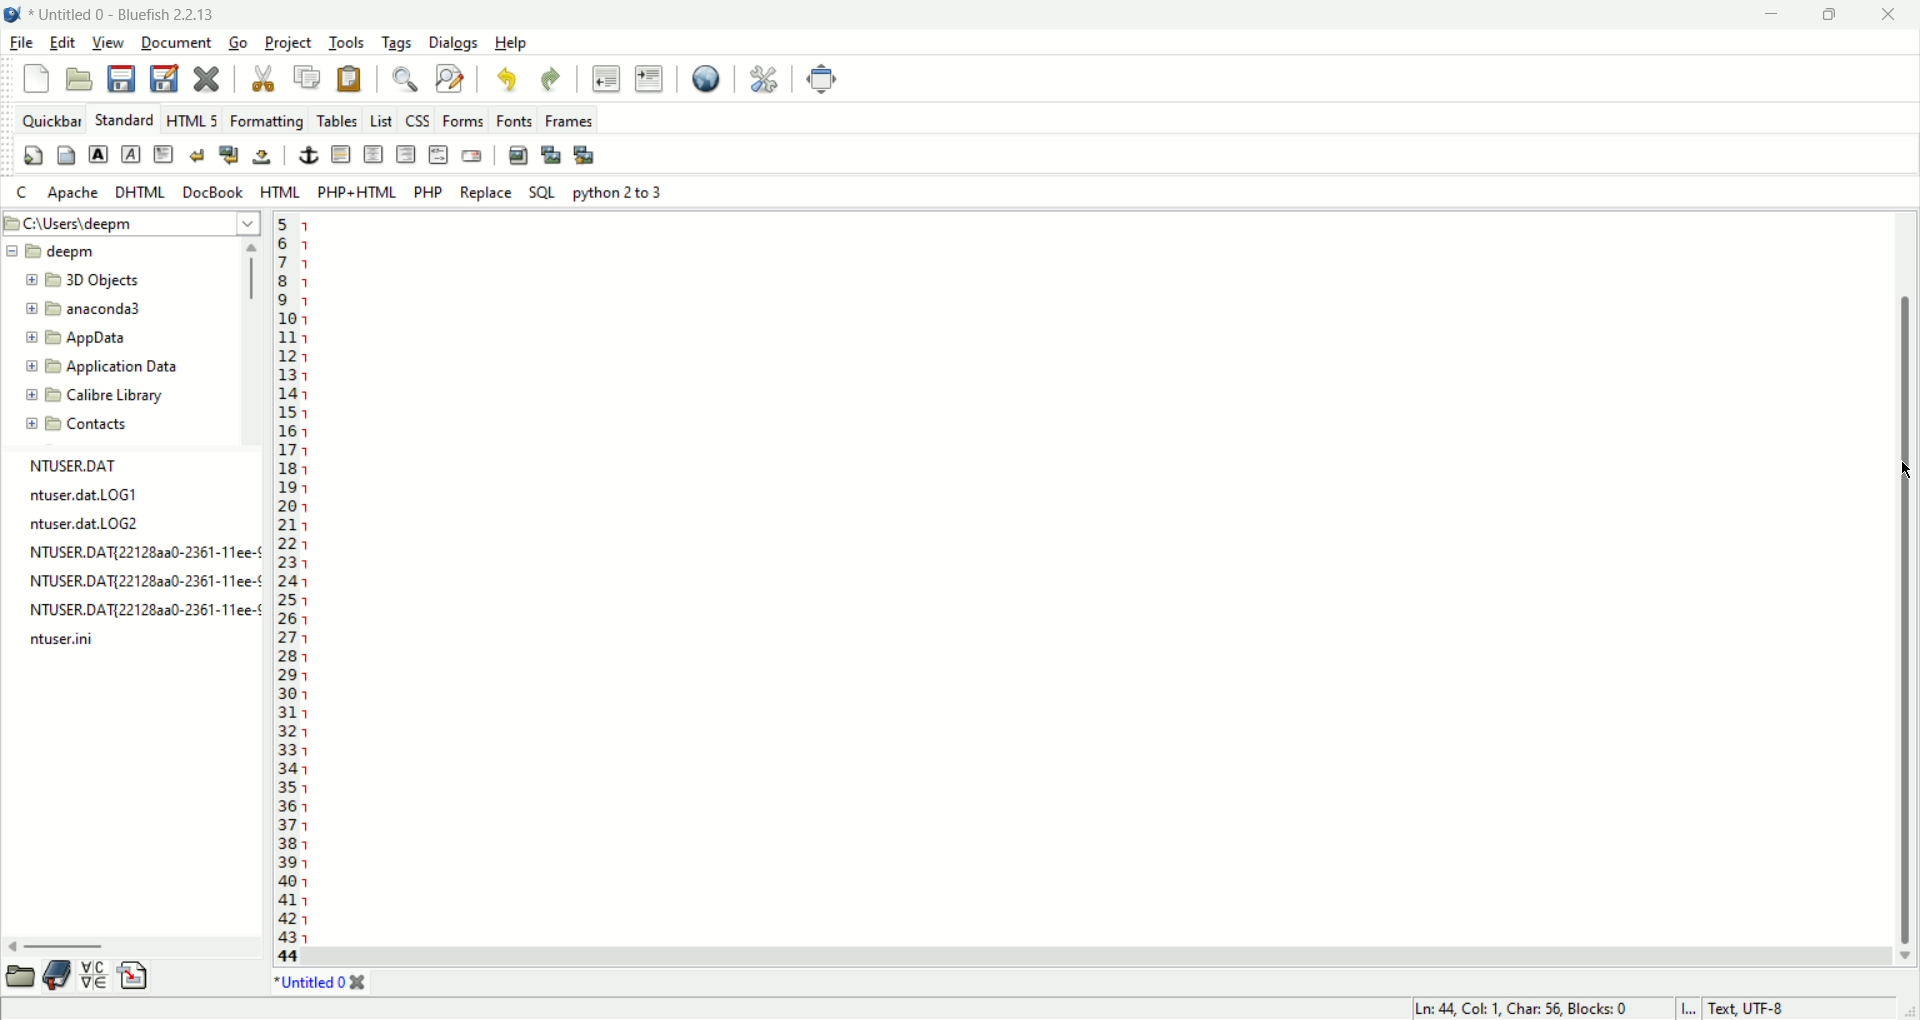  I want to click on document name, so click(139, 13).